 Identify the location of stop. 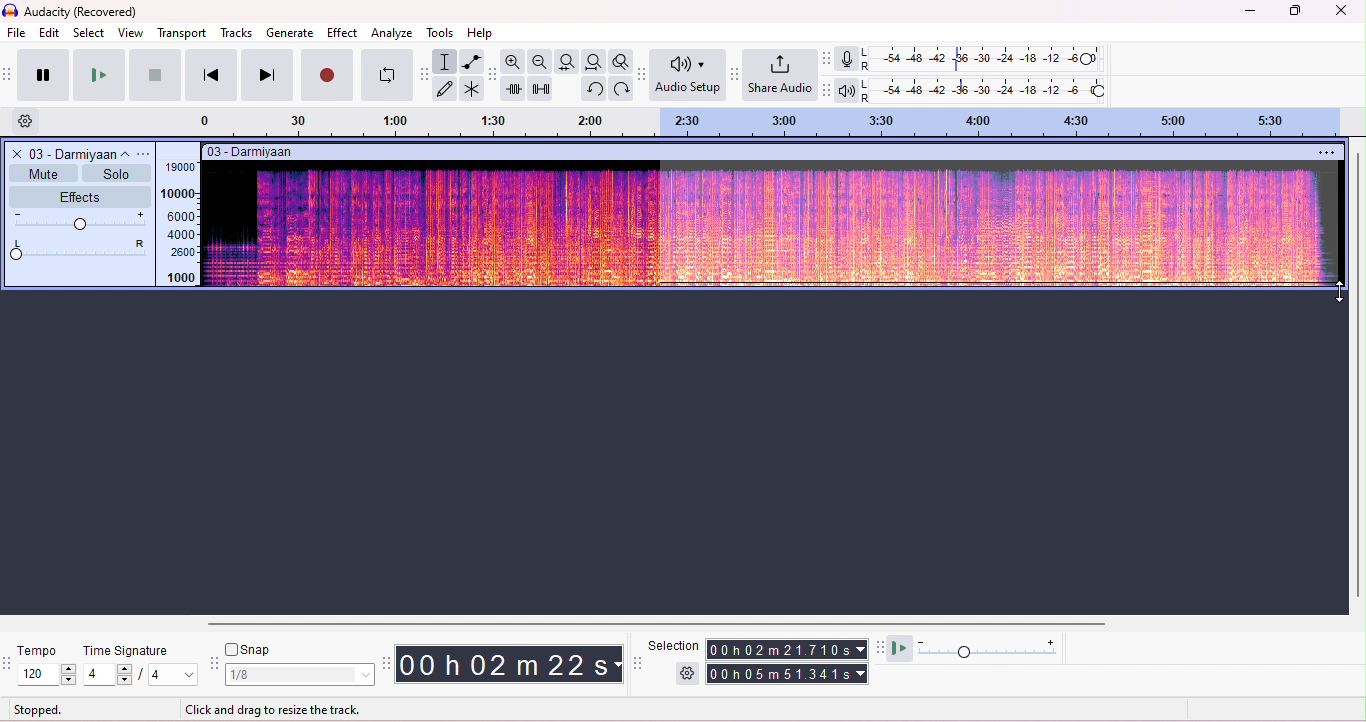
(155, 74).